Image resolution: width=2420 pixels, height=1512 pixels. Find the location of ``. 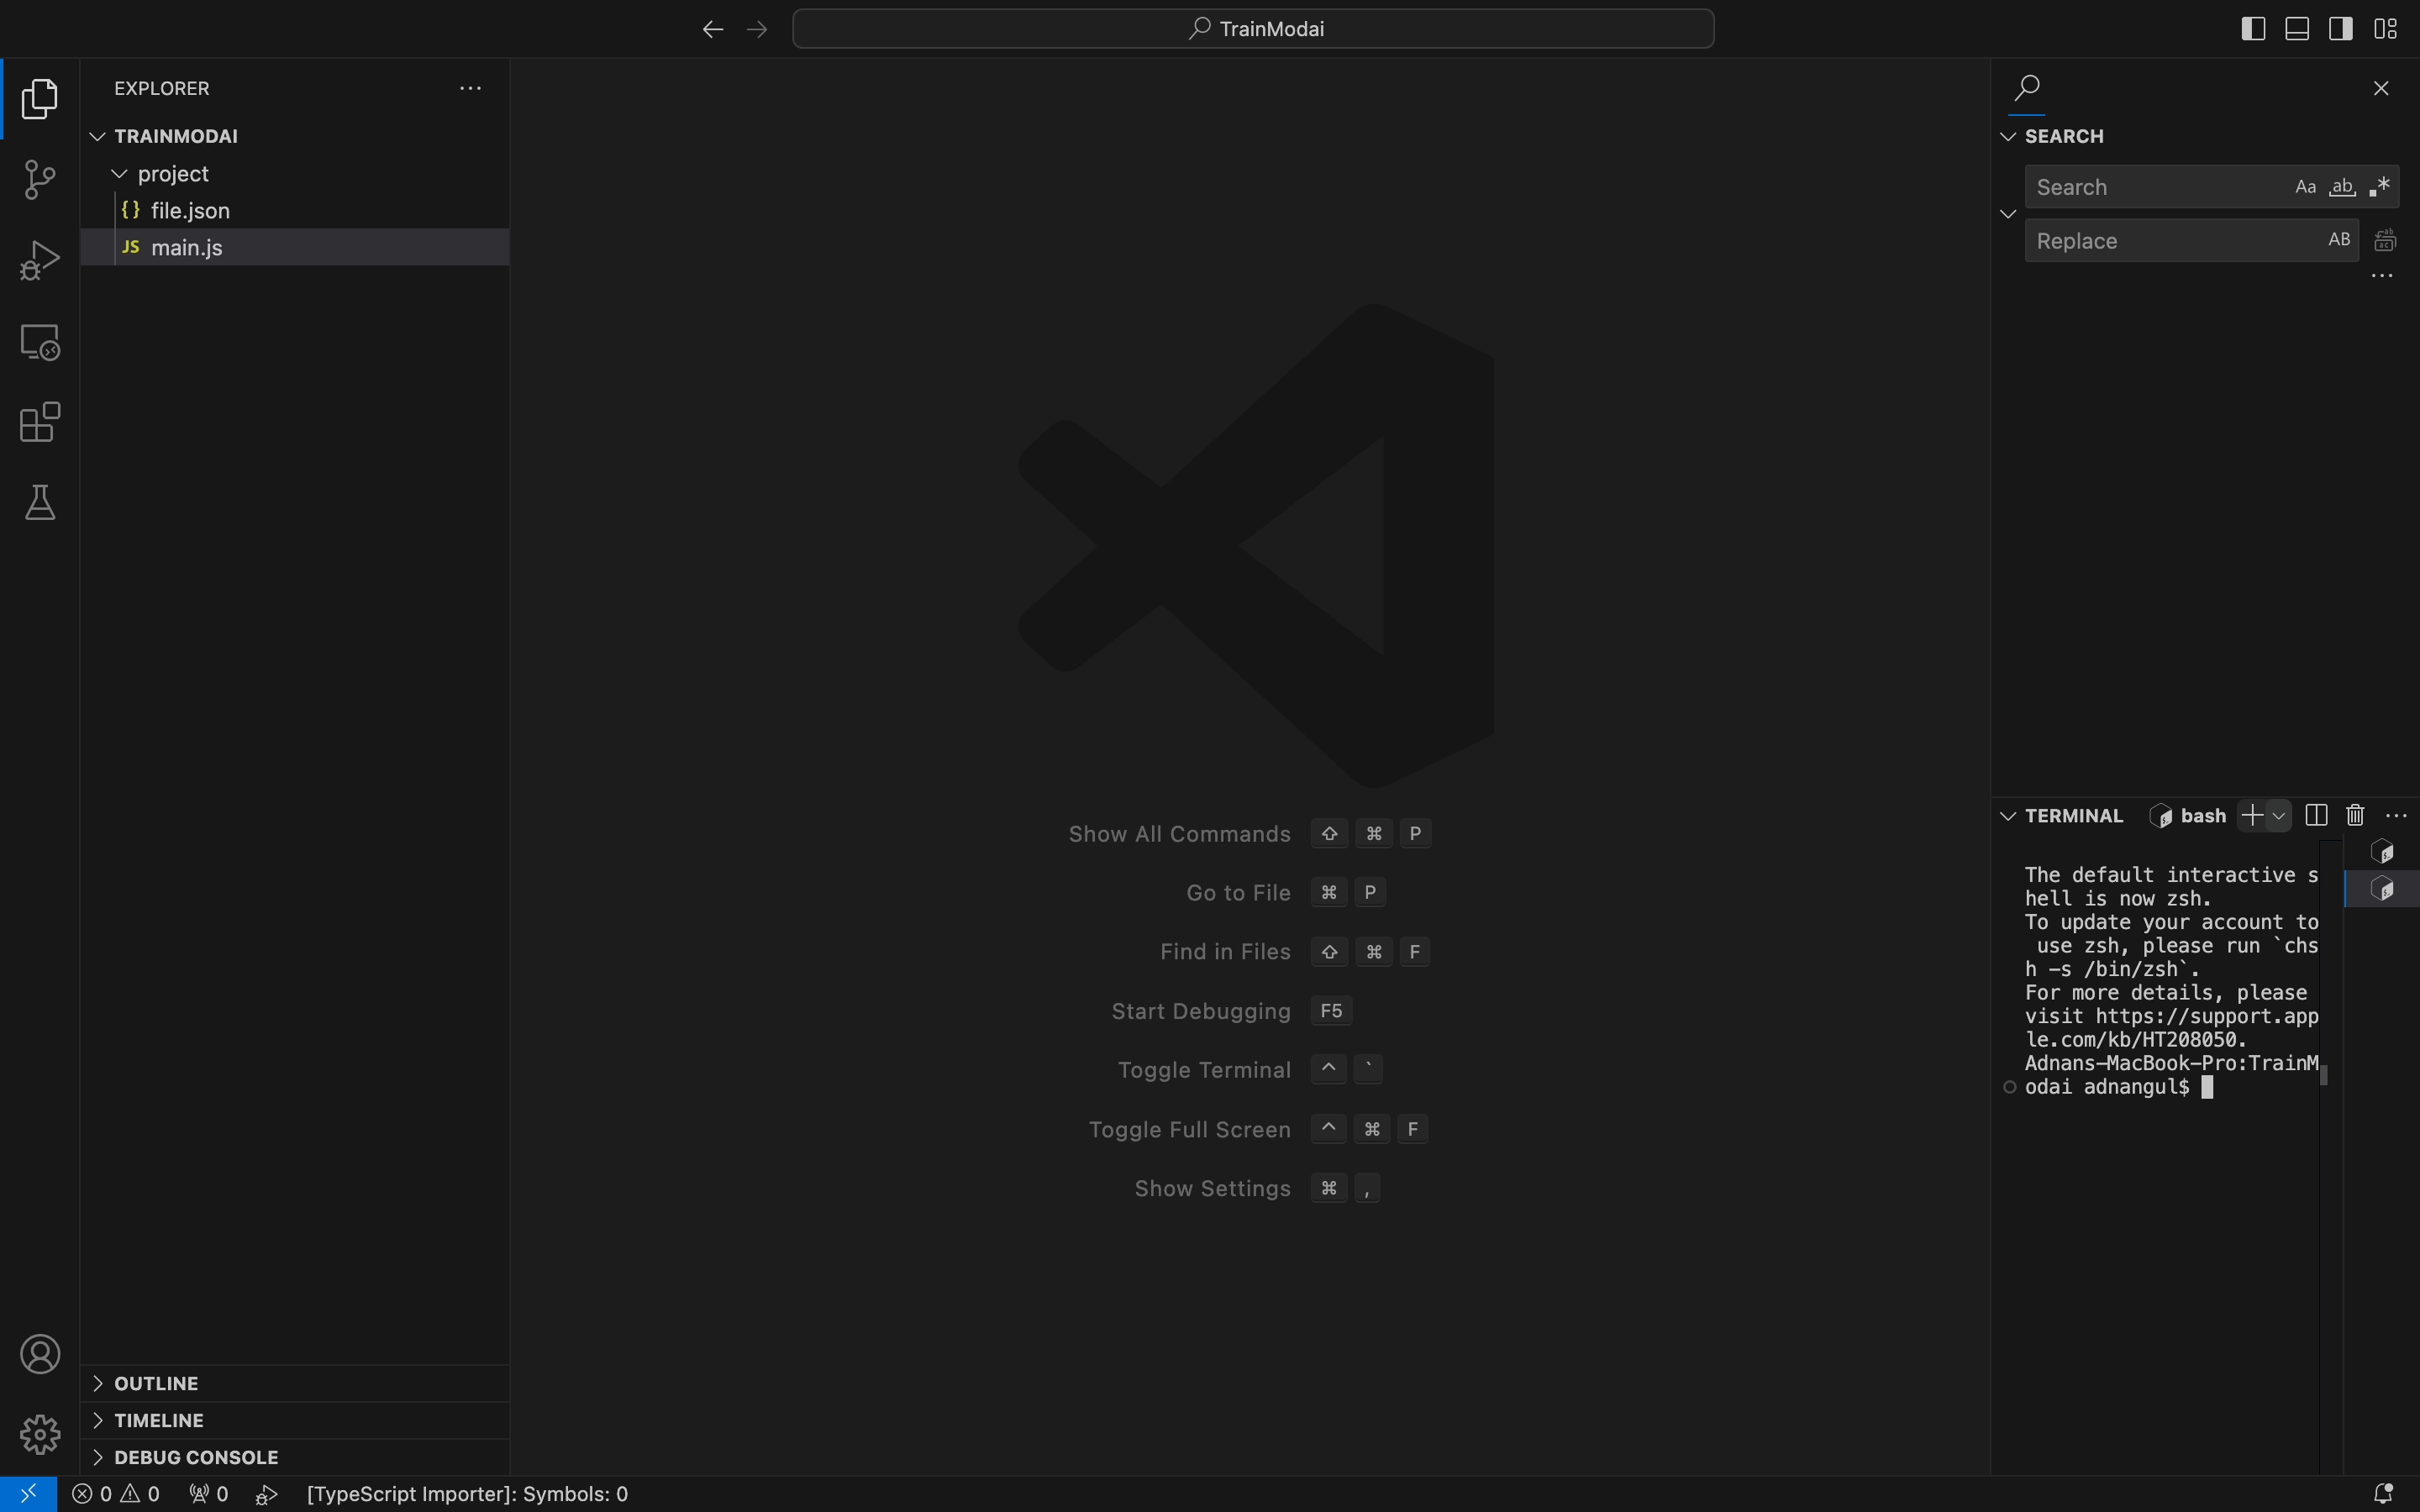

 is located at coordinates (190, 1451).